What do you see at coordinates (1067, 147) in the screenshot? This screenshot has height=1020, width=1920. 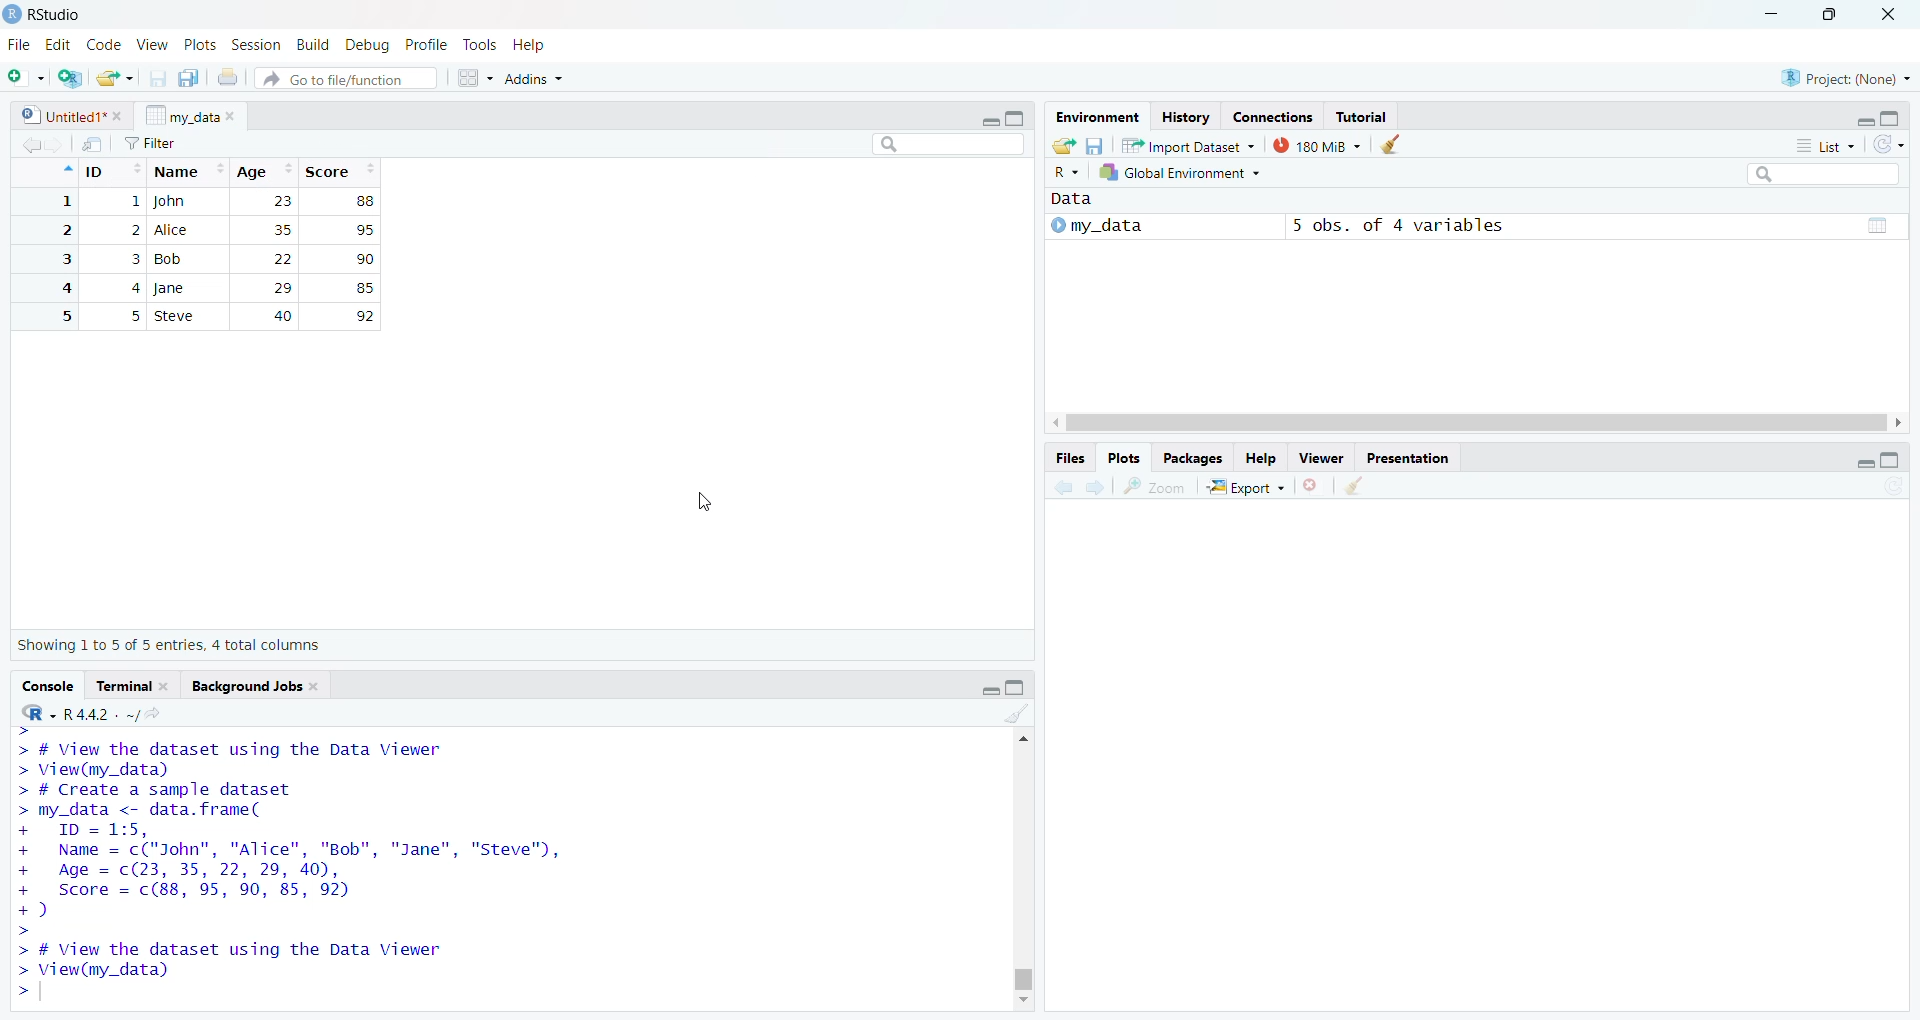 I see `Load workspace` at bounding box center [1067, 147].